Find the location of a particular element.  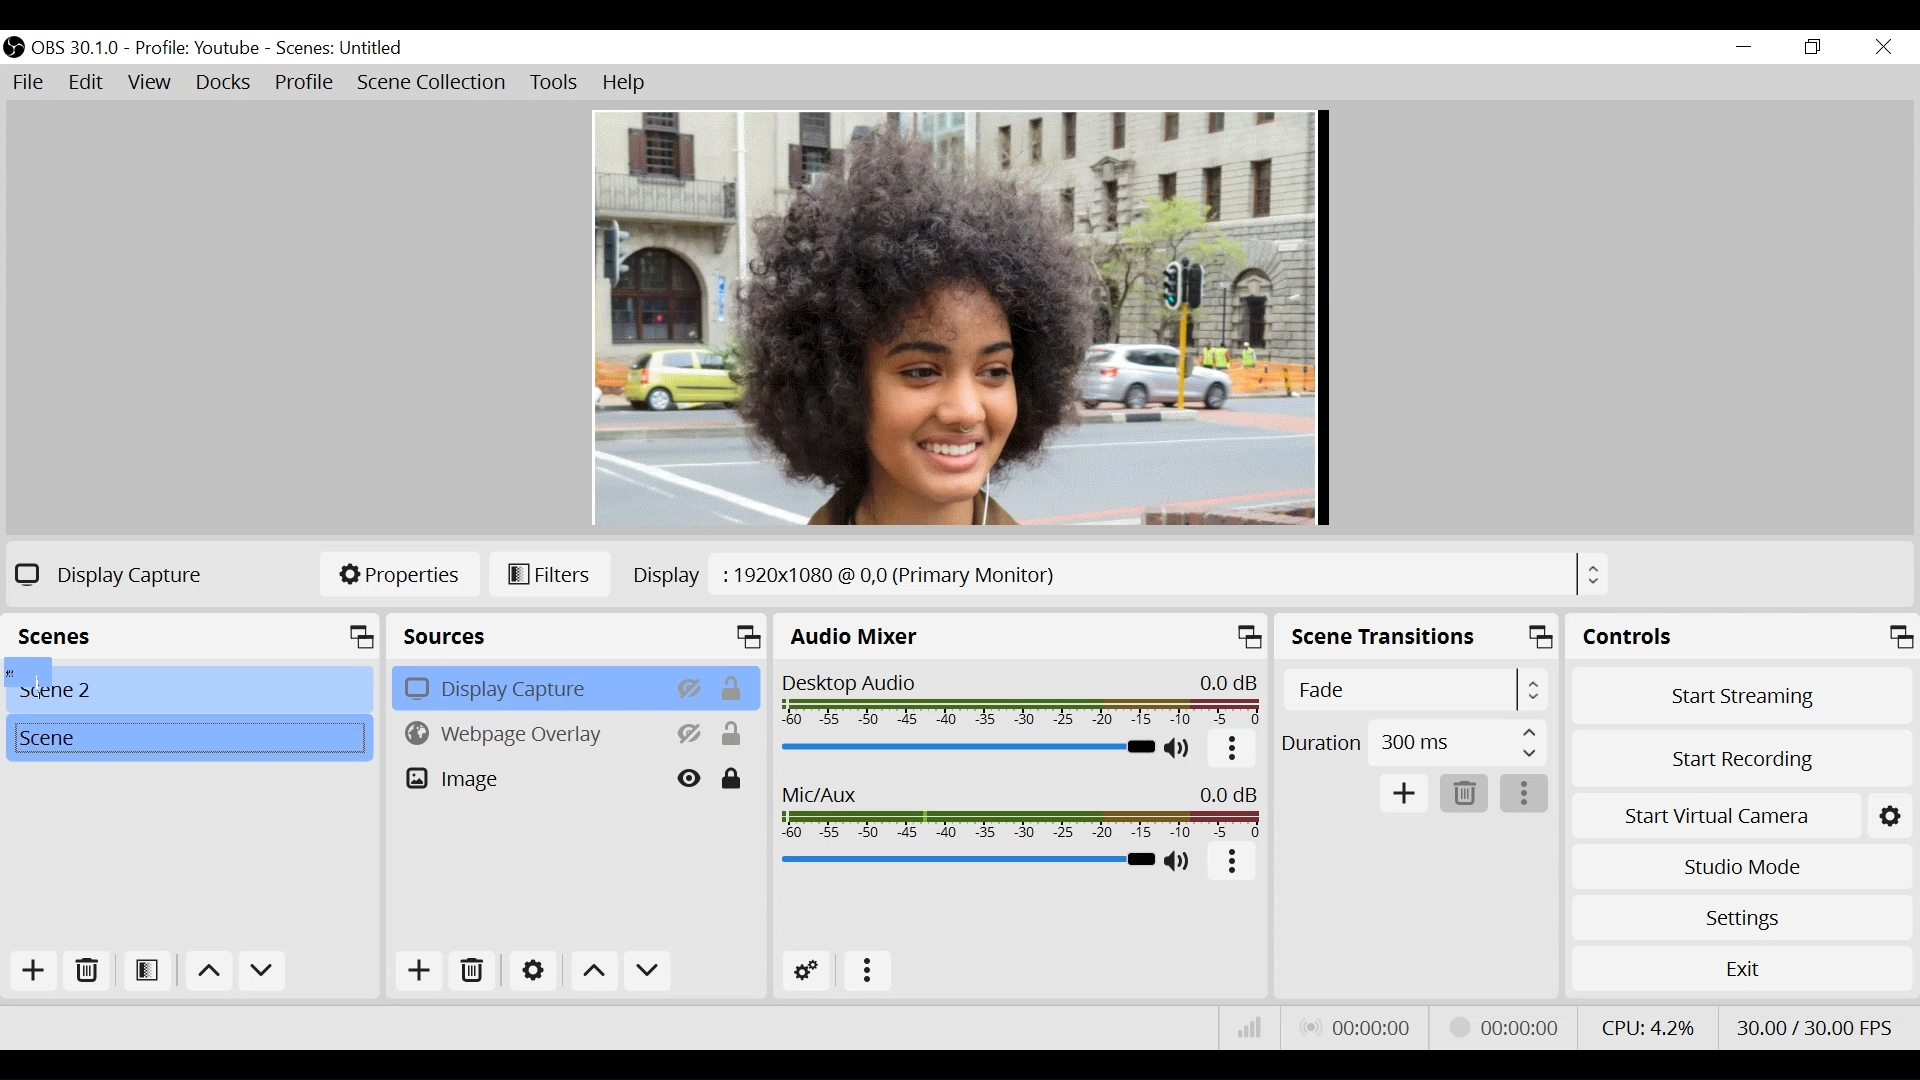

Sources is located at coordinates (579, 636).